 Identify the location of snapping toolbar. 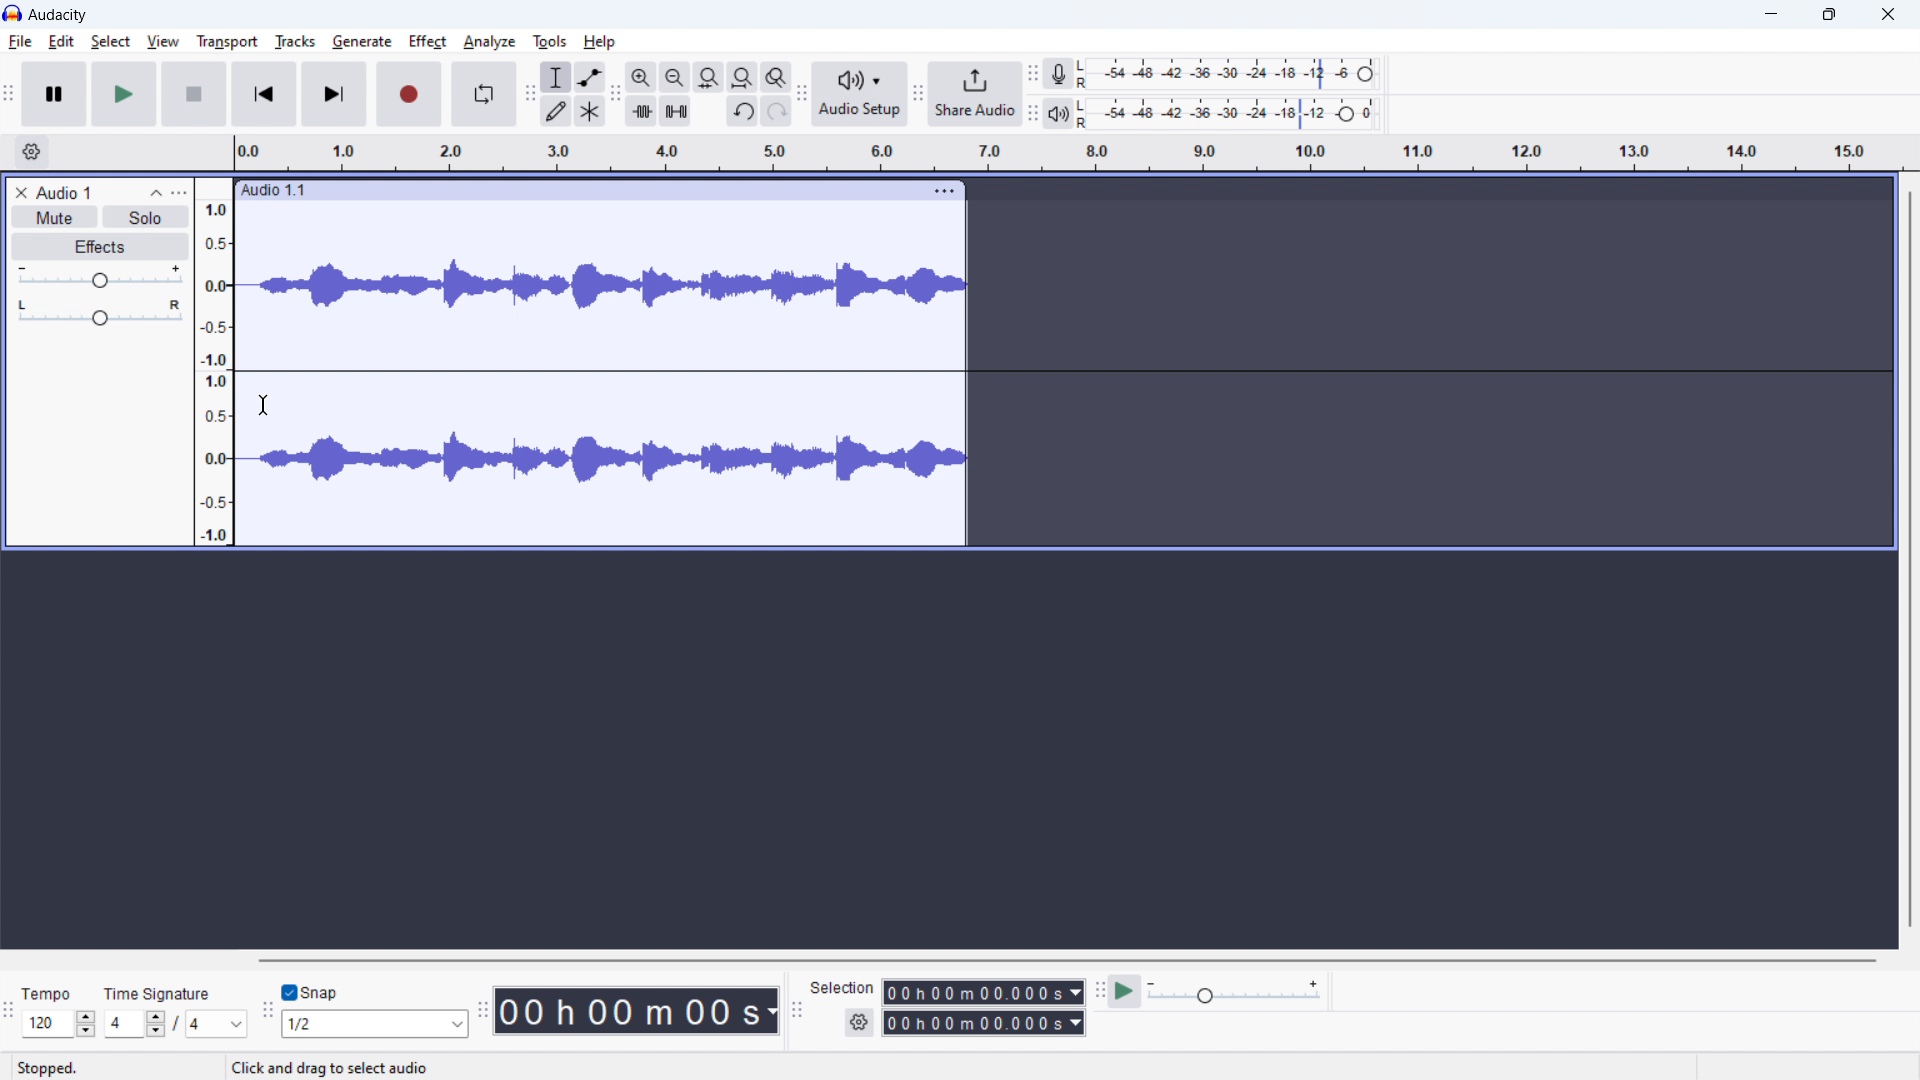
(269, 1011).